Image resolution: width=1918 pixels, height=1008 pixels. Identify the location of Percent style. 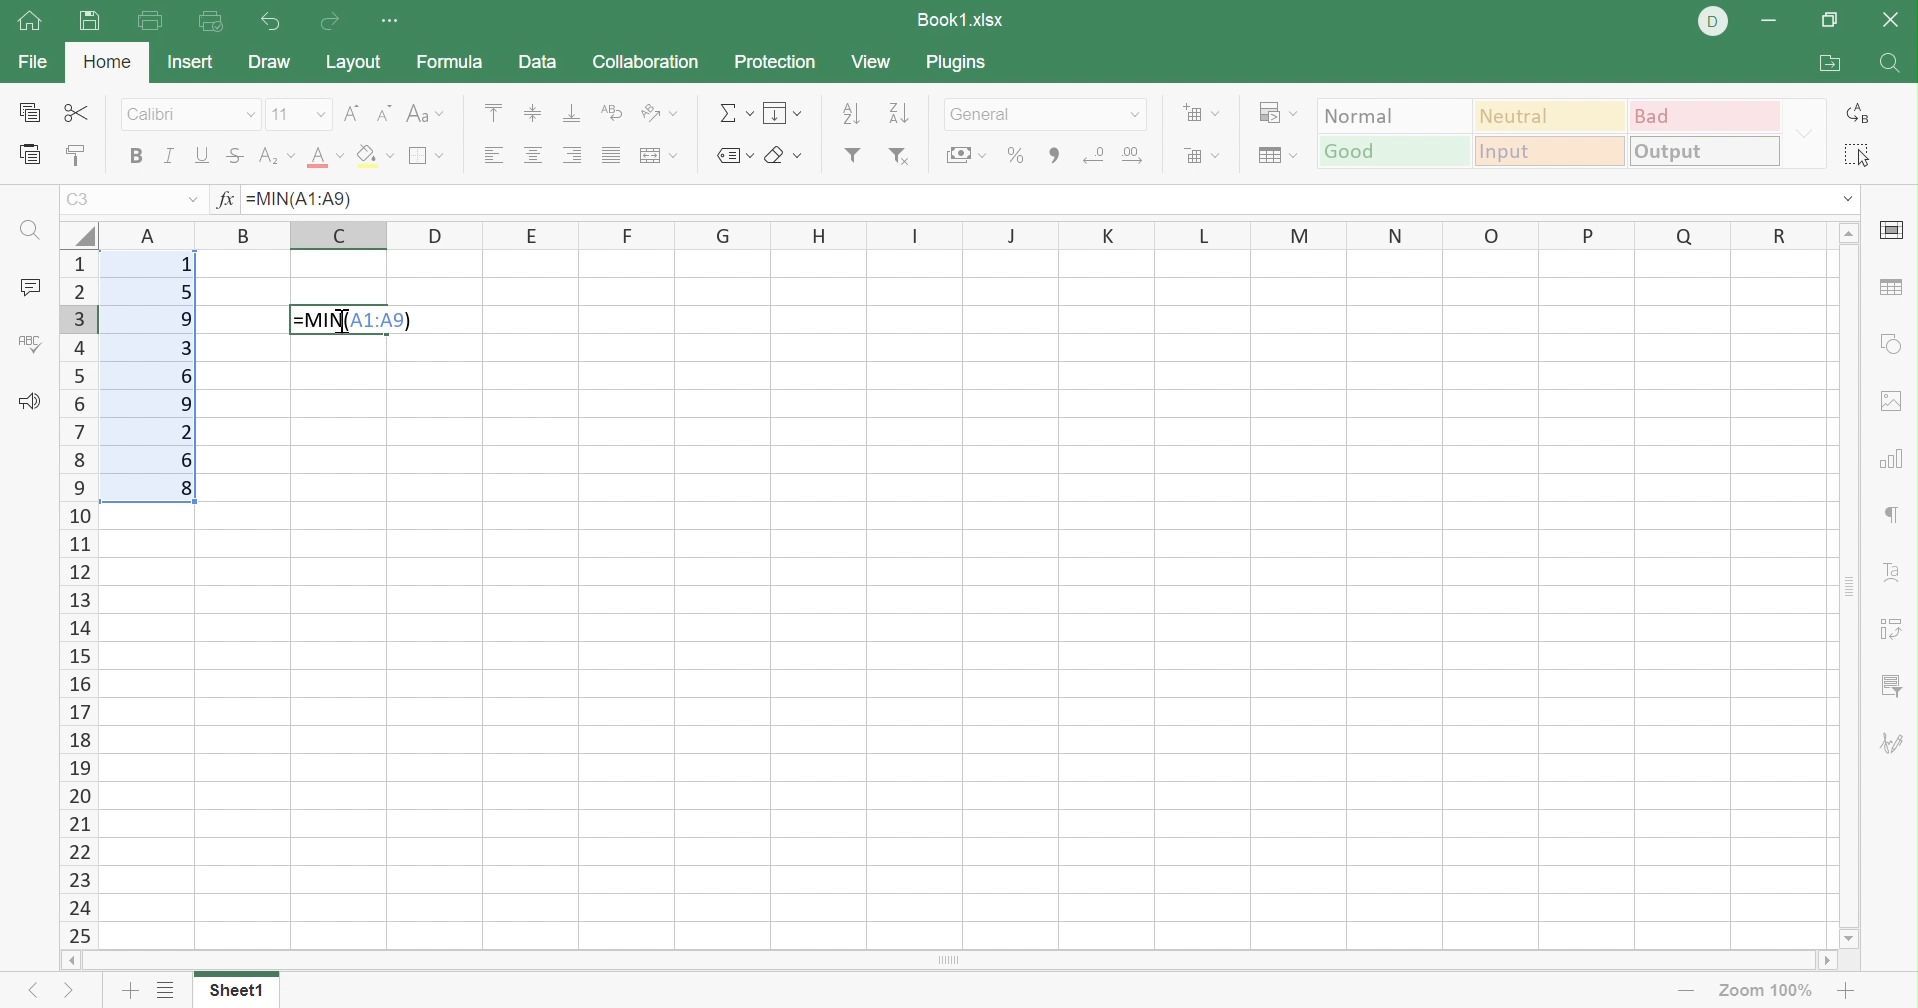
(1014, 154).